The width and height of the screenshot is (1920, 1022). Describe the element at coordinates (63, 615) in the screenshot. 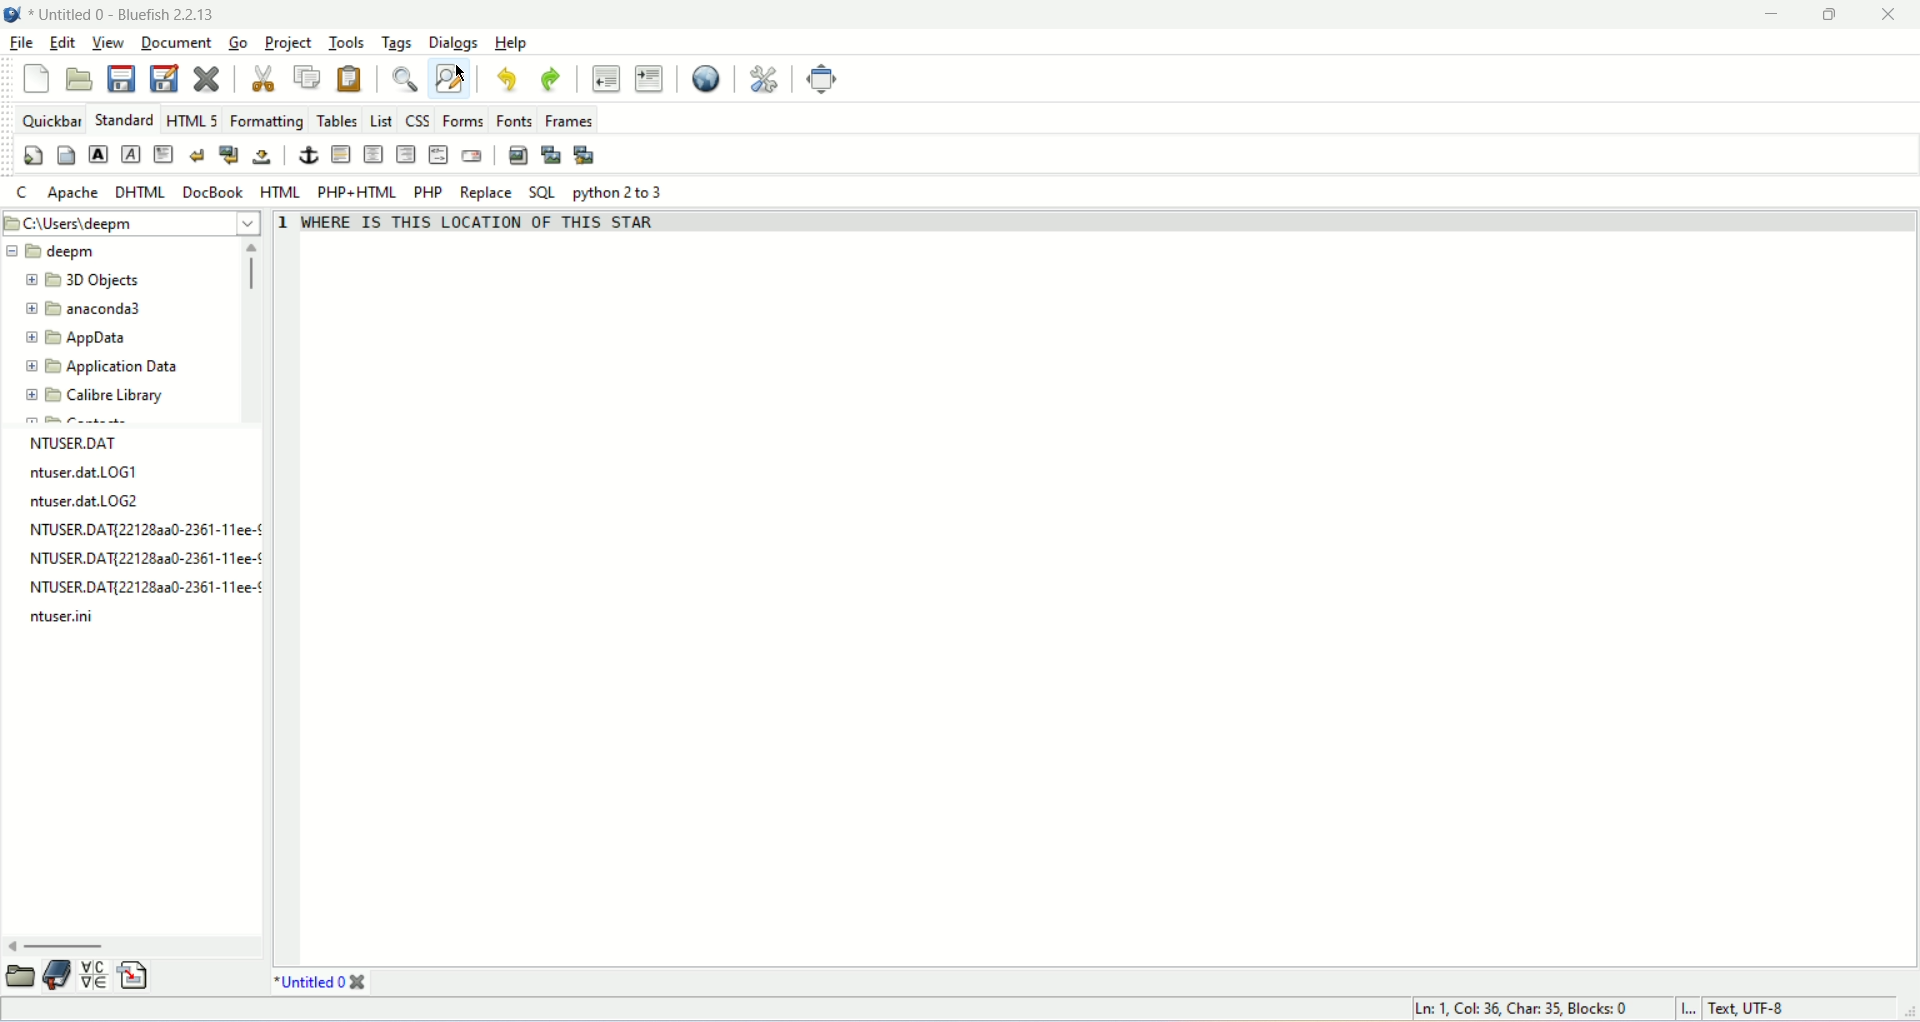

I see `file name` at that location.